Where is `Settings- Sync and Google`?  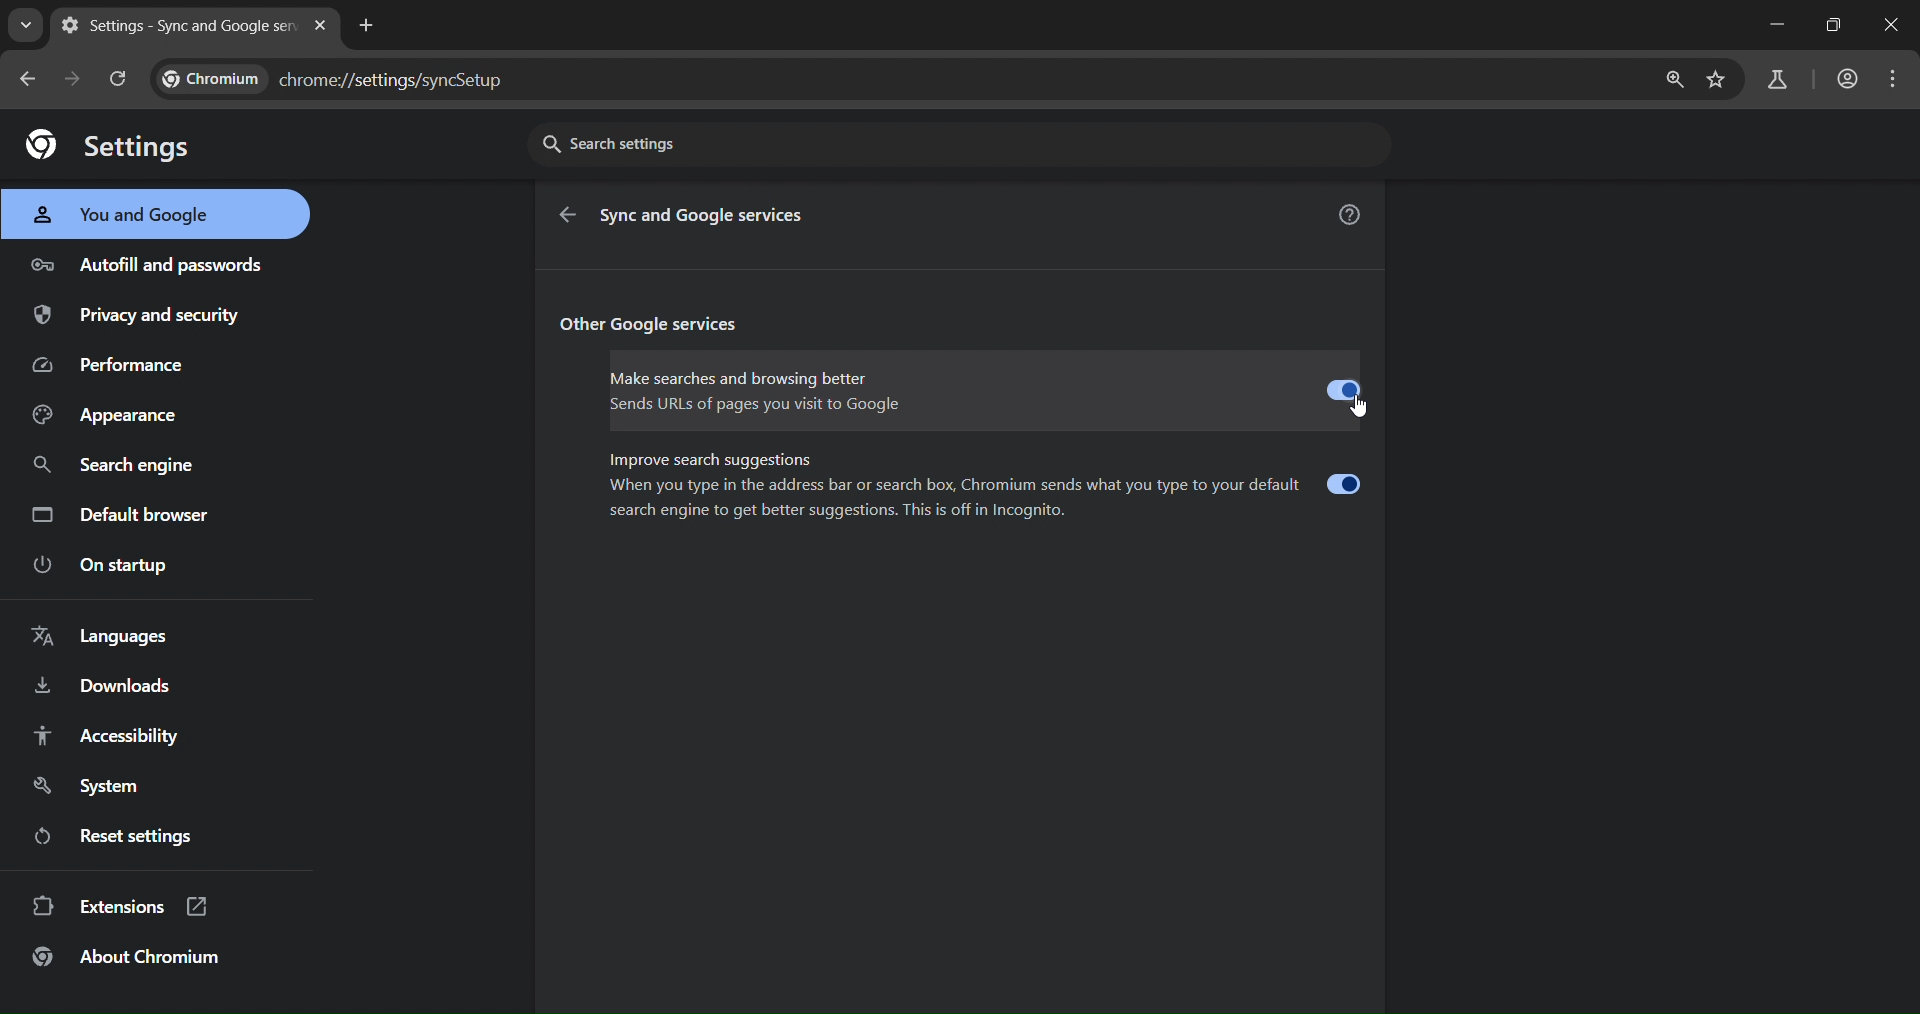
Settings- Sync and Google is located at coordinates (176, 28).